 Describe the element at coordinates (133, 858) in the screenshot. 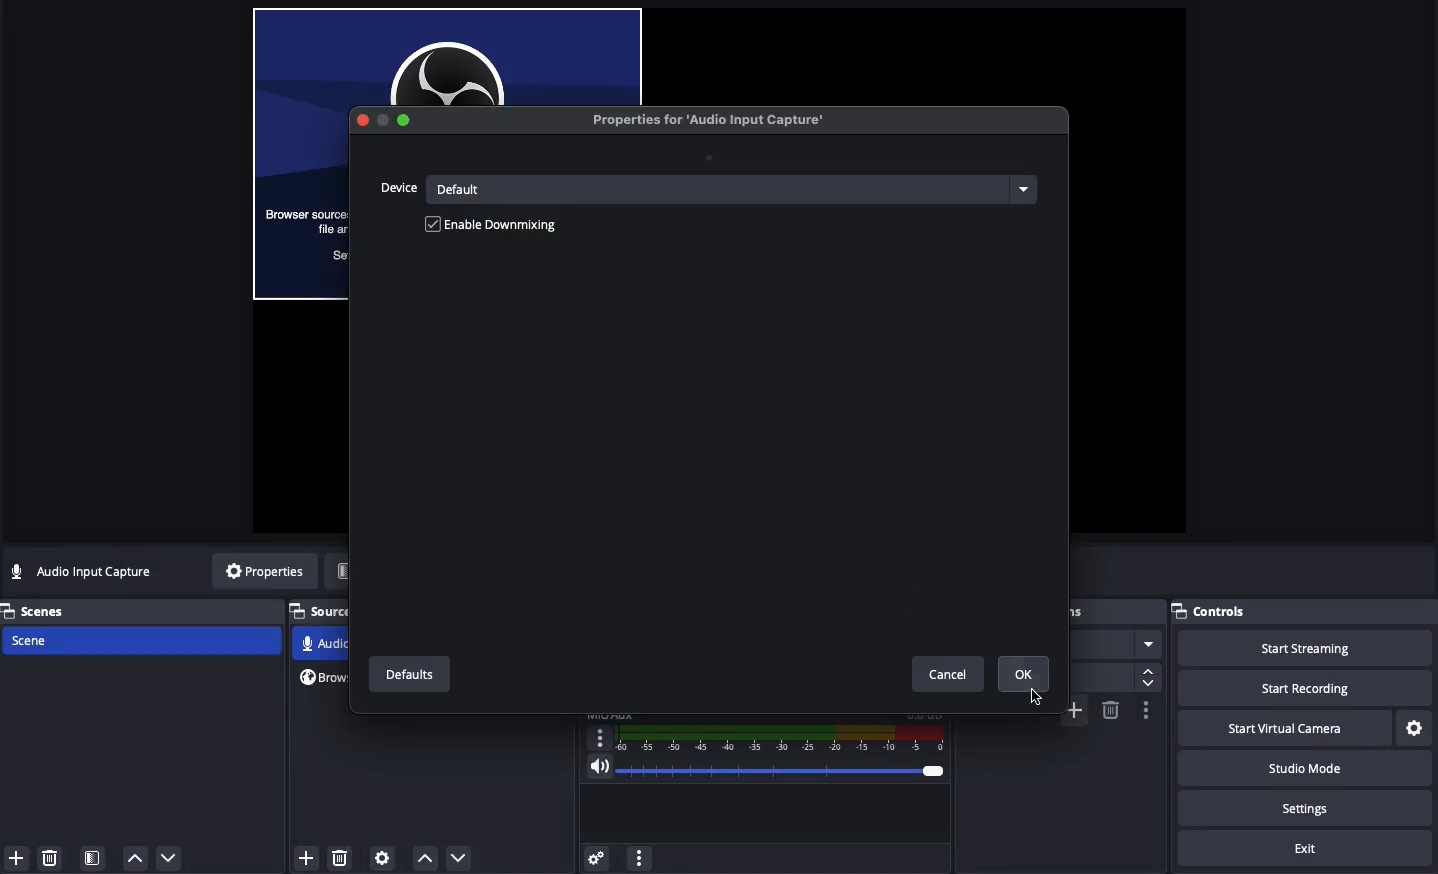

I see `Up` at that location.